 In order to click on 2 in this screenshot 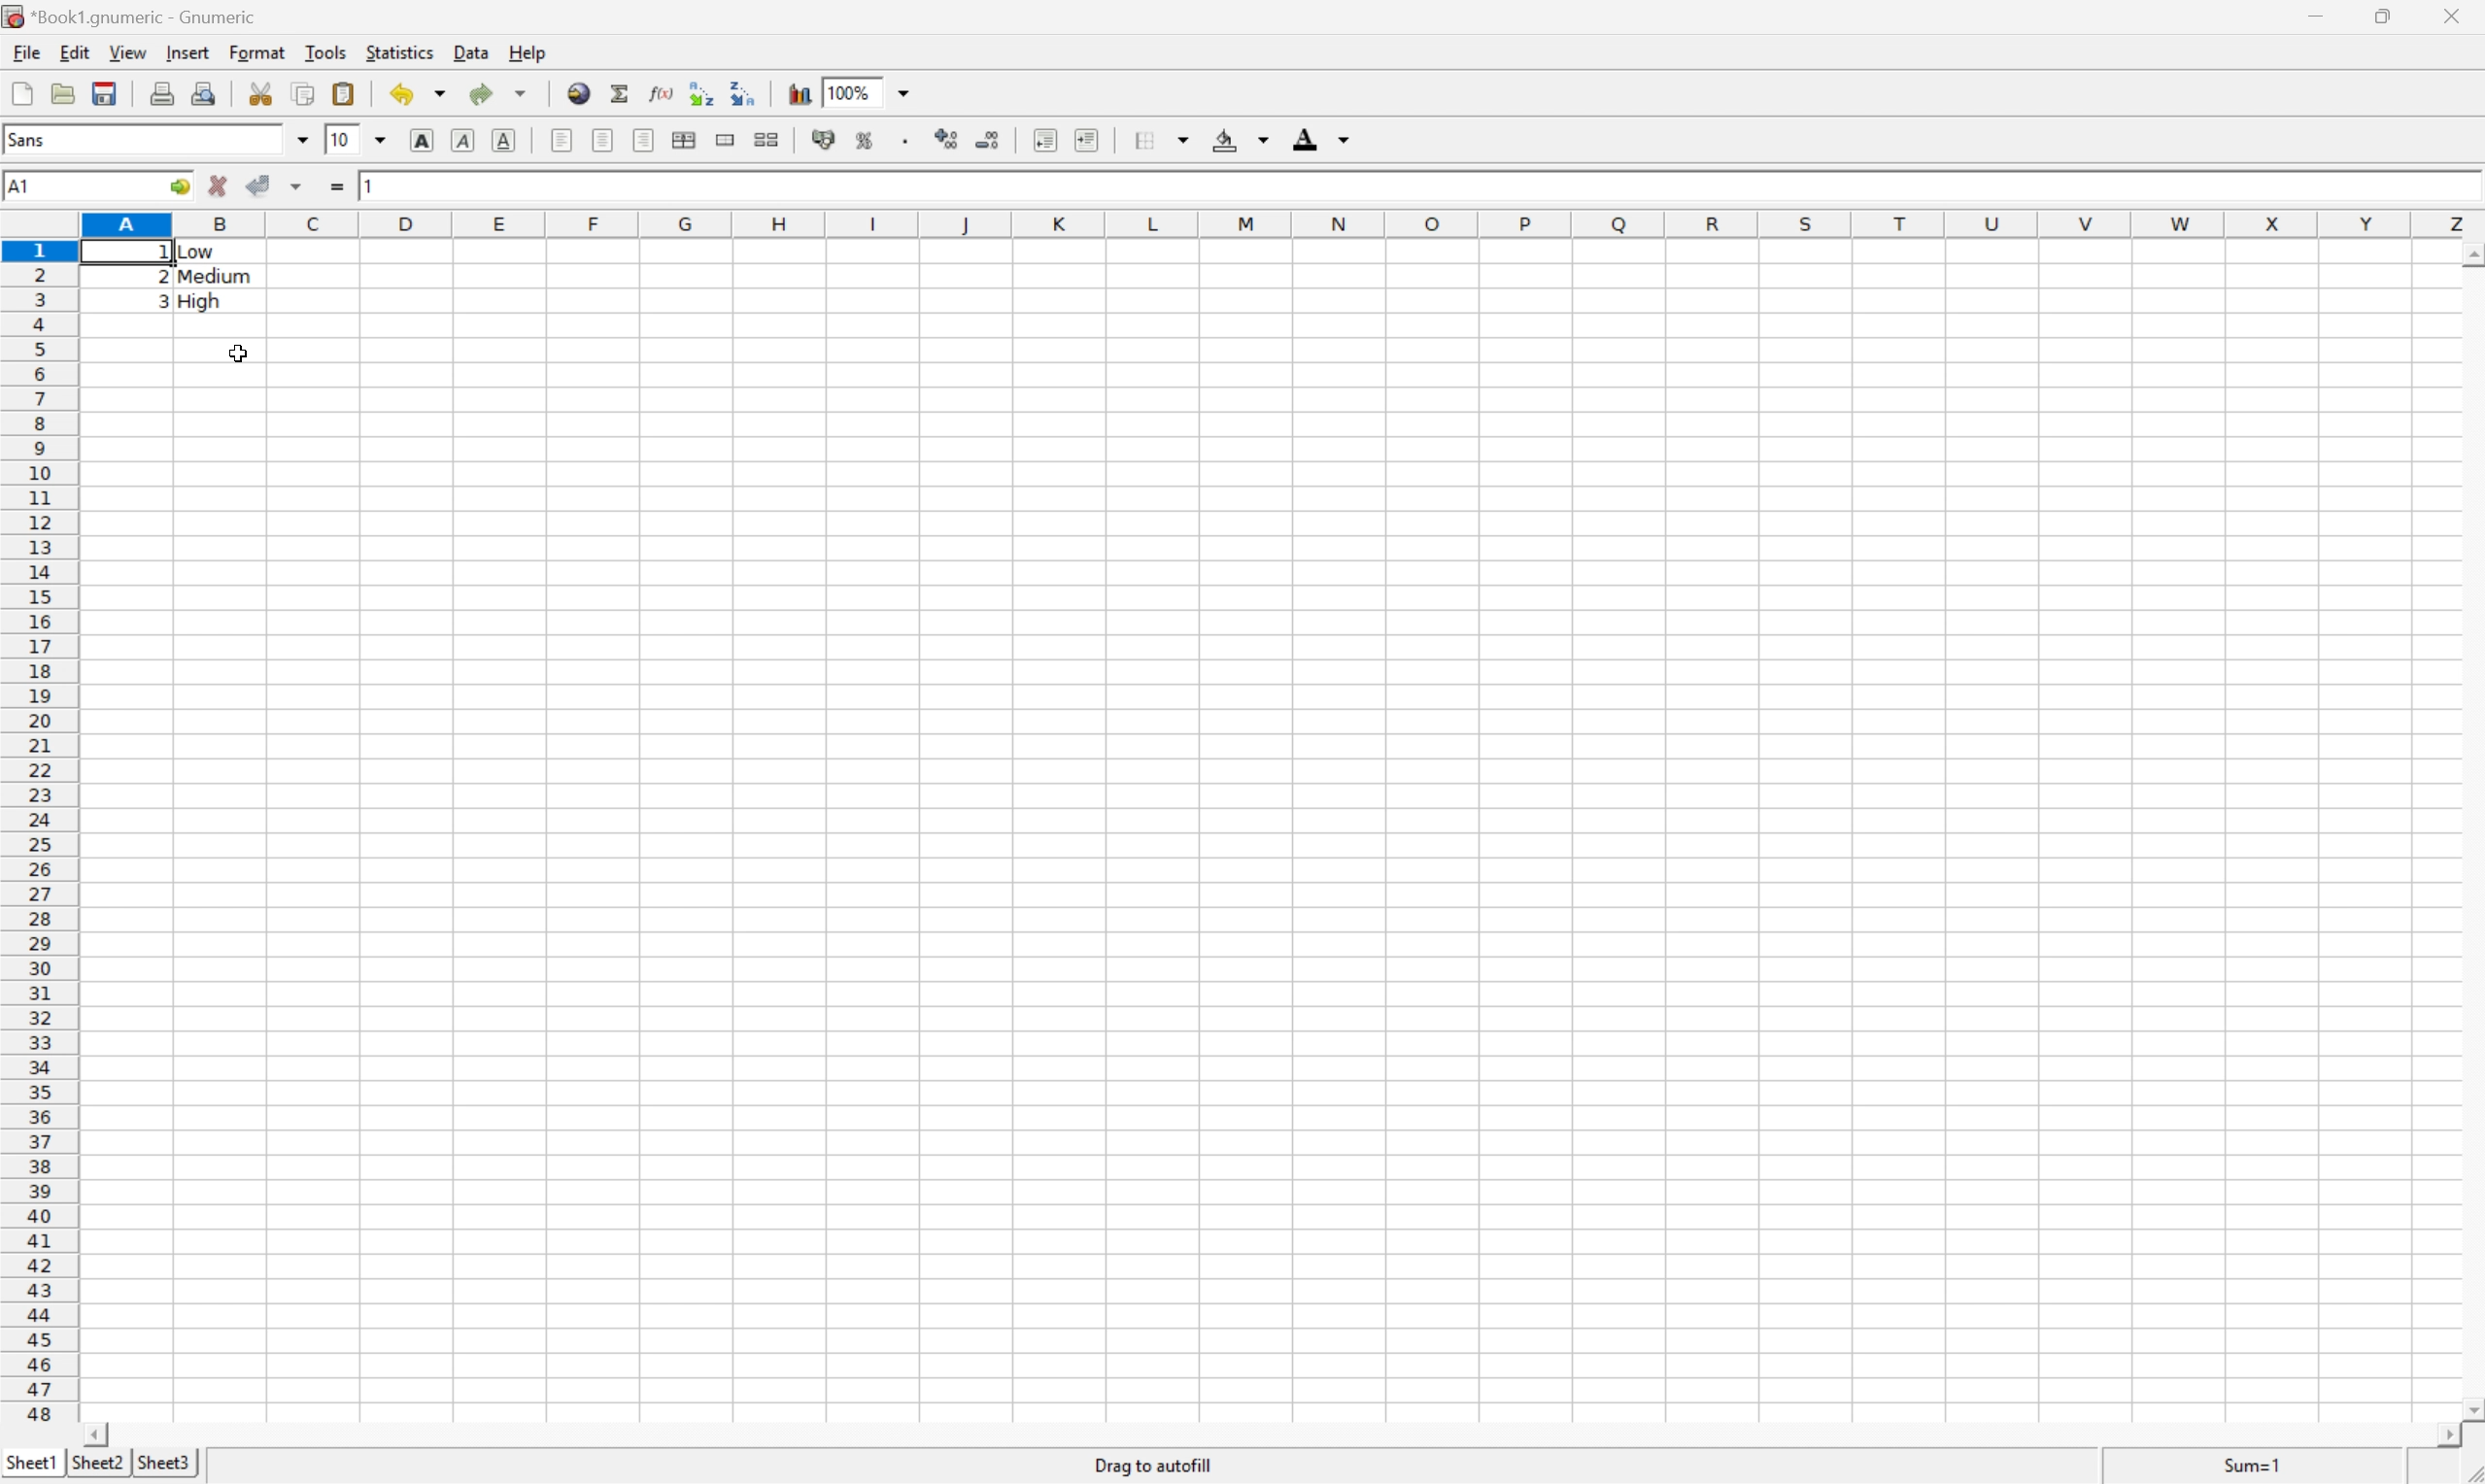, I will do `click(152, 278)`.